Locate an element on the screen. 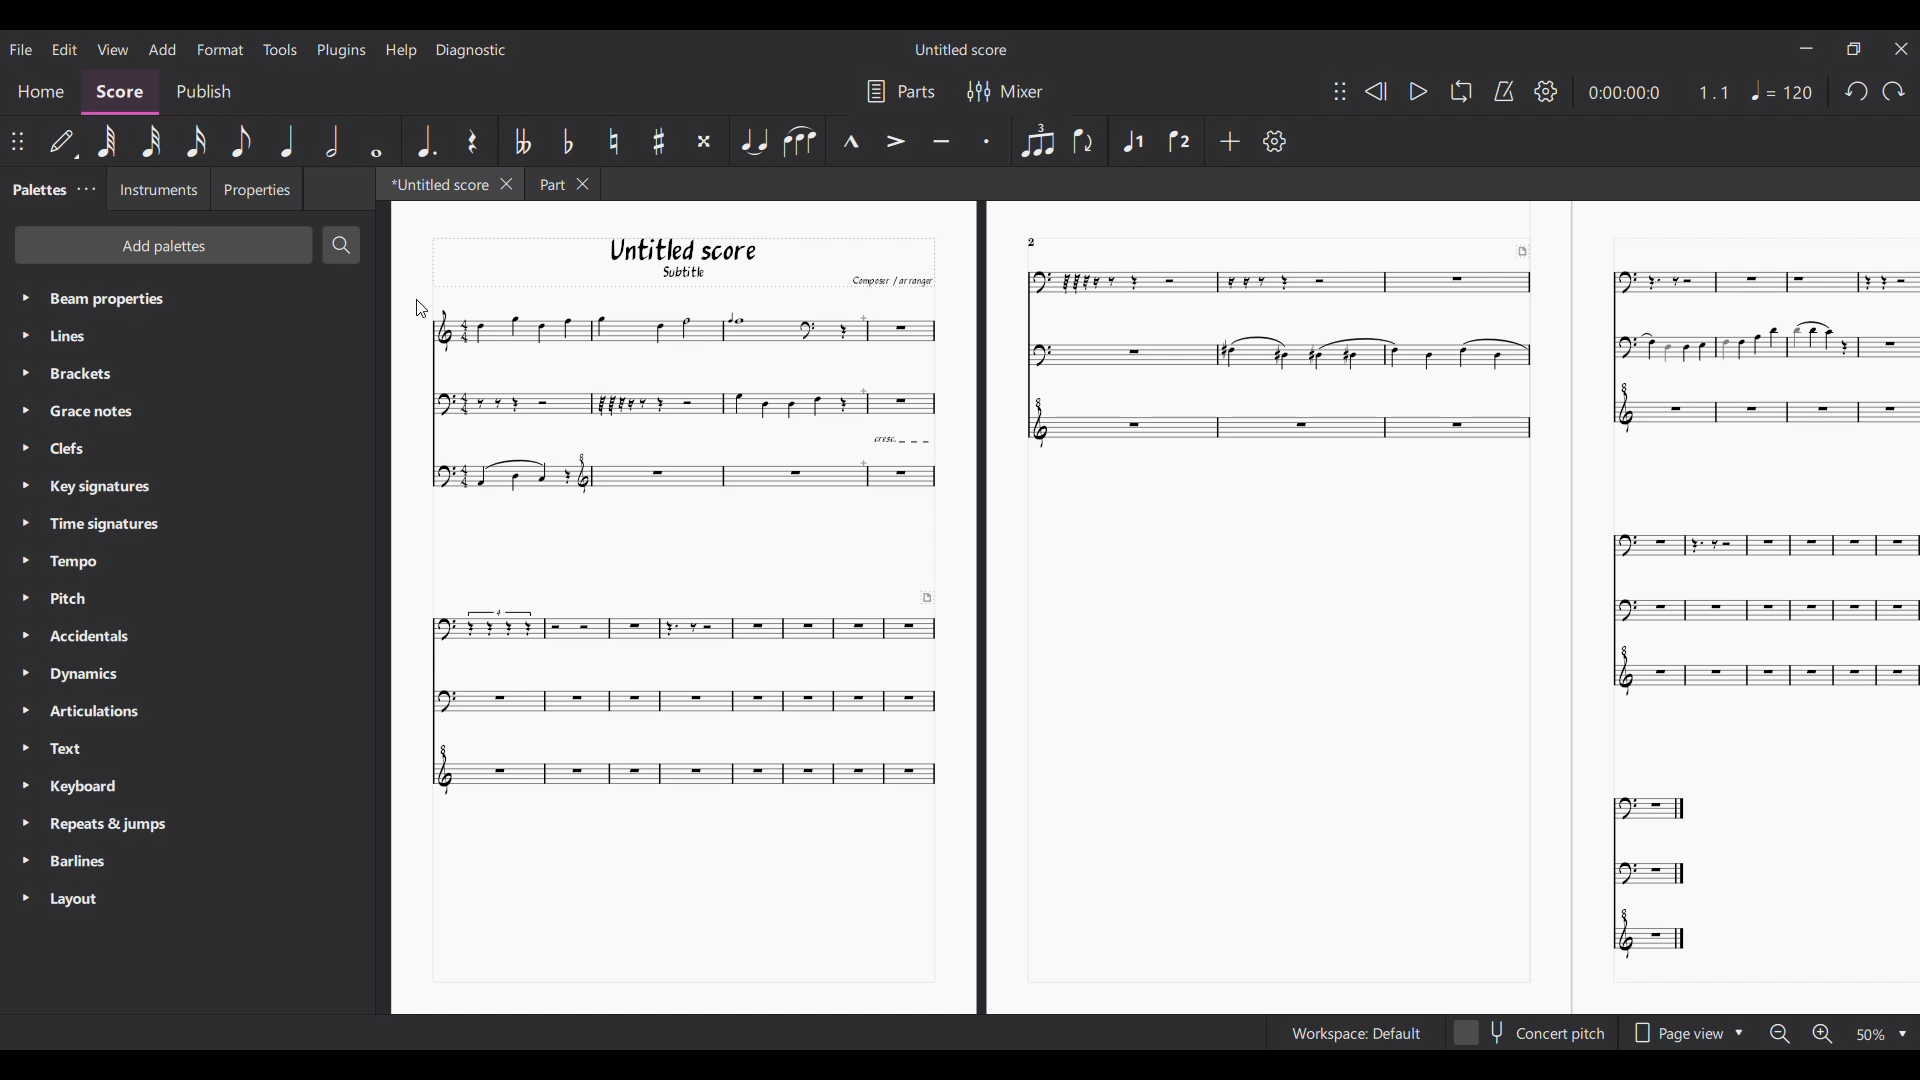  Change position is located at coordinates (1339, 90).